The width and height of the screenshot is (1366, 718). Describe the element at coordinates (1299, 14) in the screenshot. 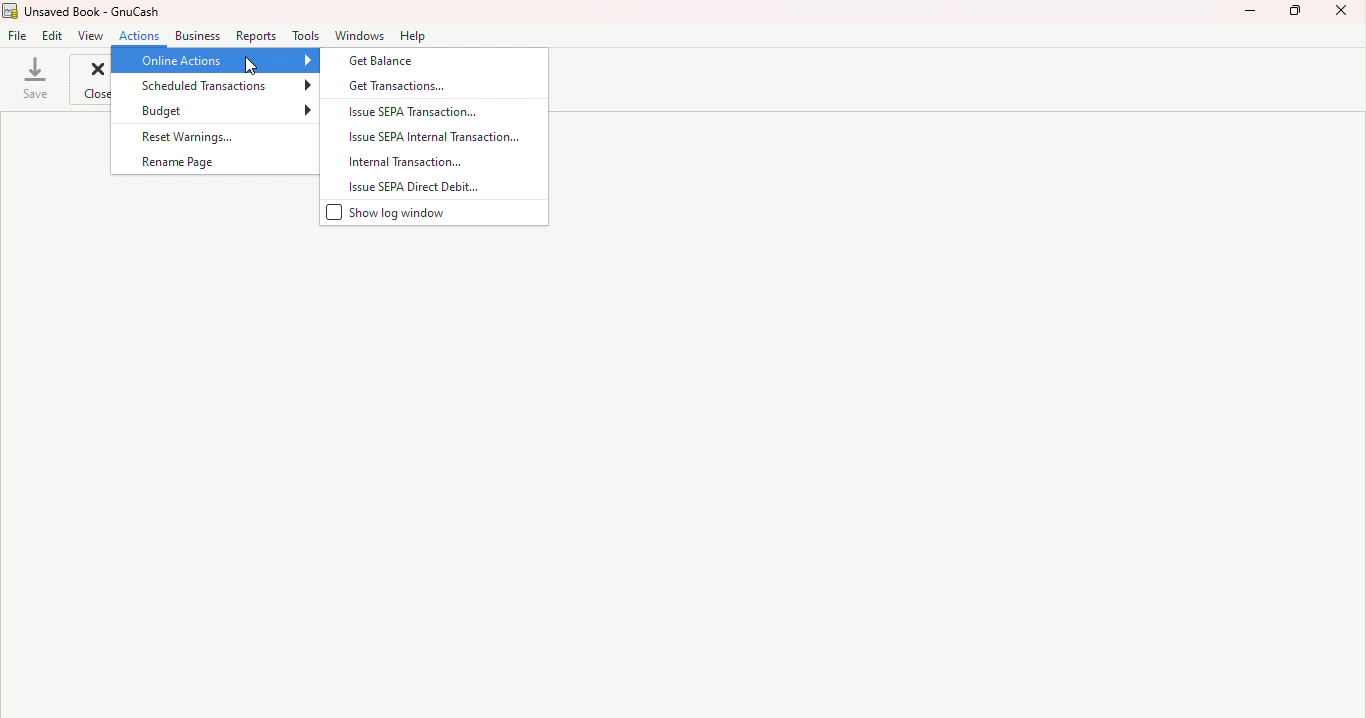

I see `Maximize` at that location.